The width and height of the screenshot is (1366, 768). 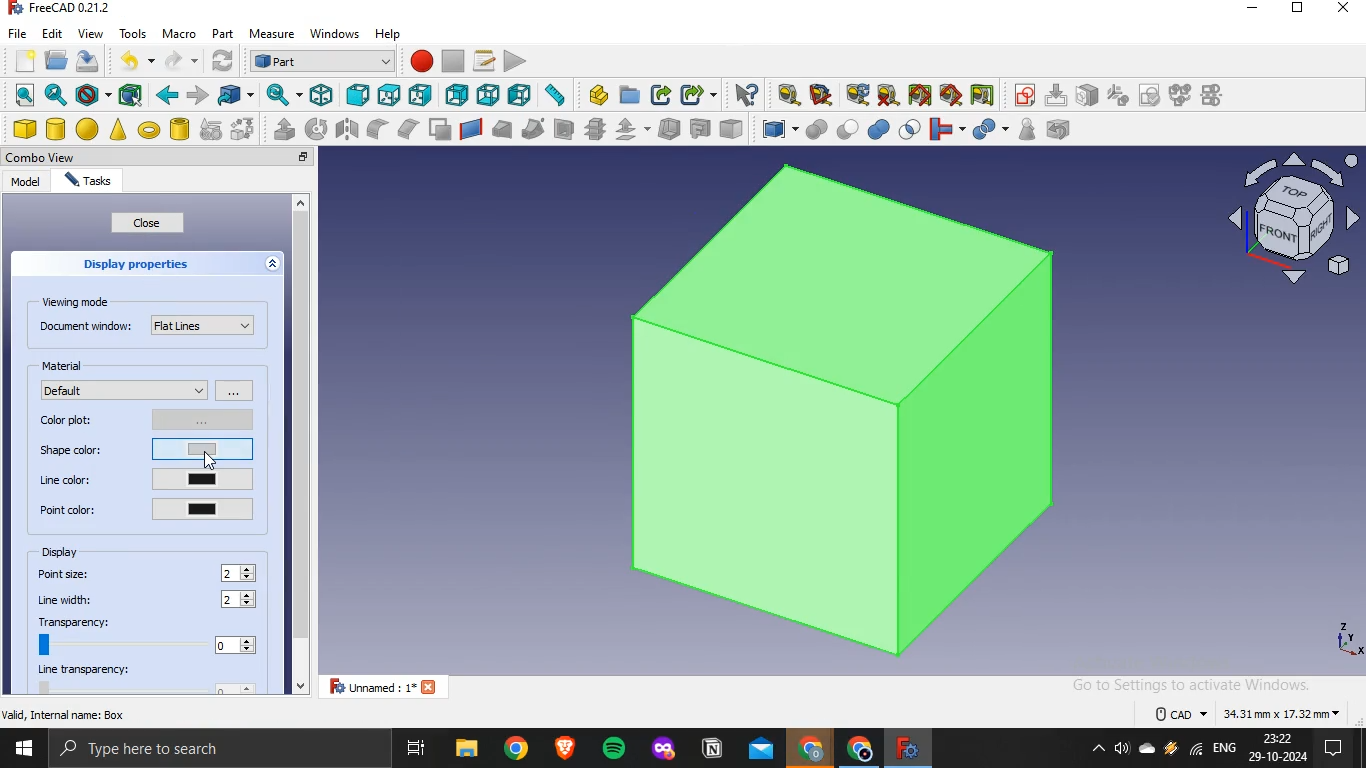 I want to click on google chrome, so click(x=516, y=749).